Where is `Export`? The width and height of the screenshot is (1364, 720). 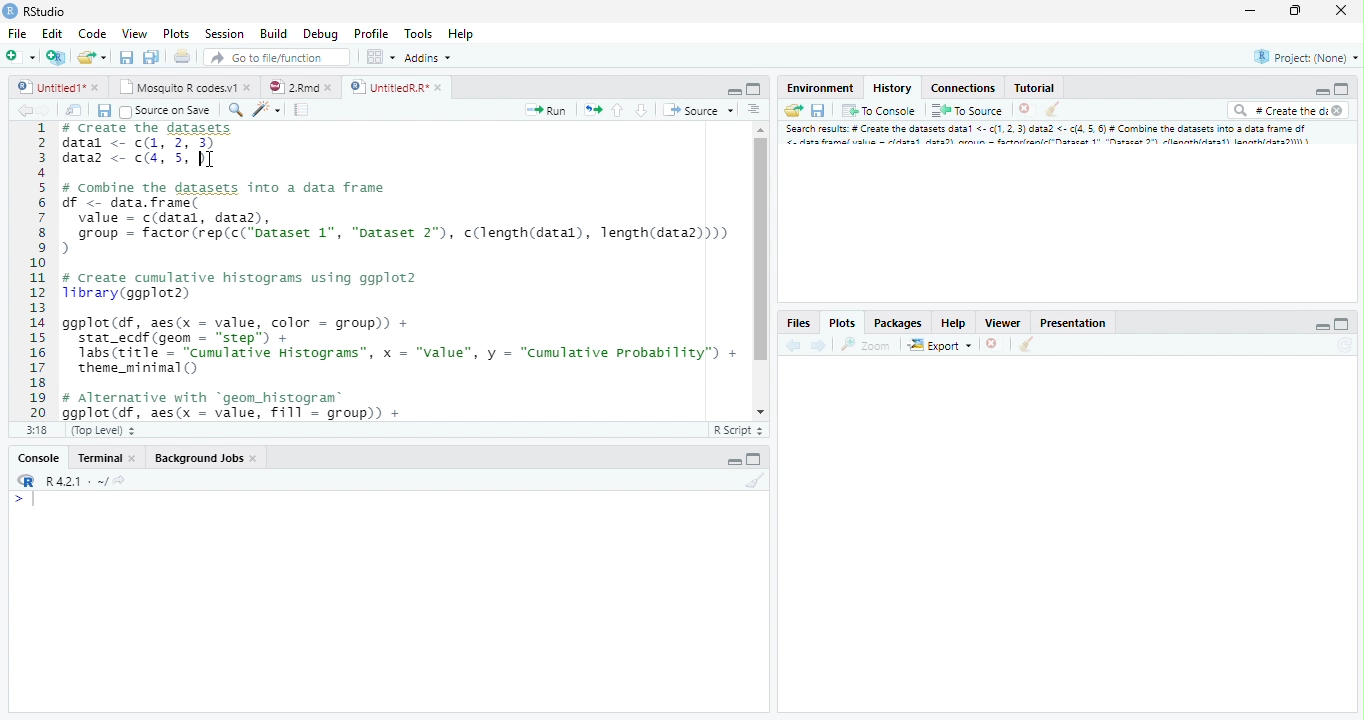
Export is located at coordinates (940, 345).